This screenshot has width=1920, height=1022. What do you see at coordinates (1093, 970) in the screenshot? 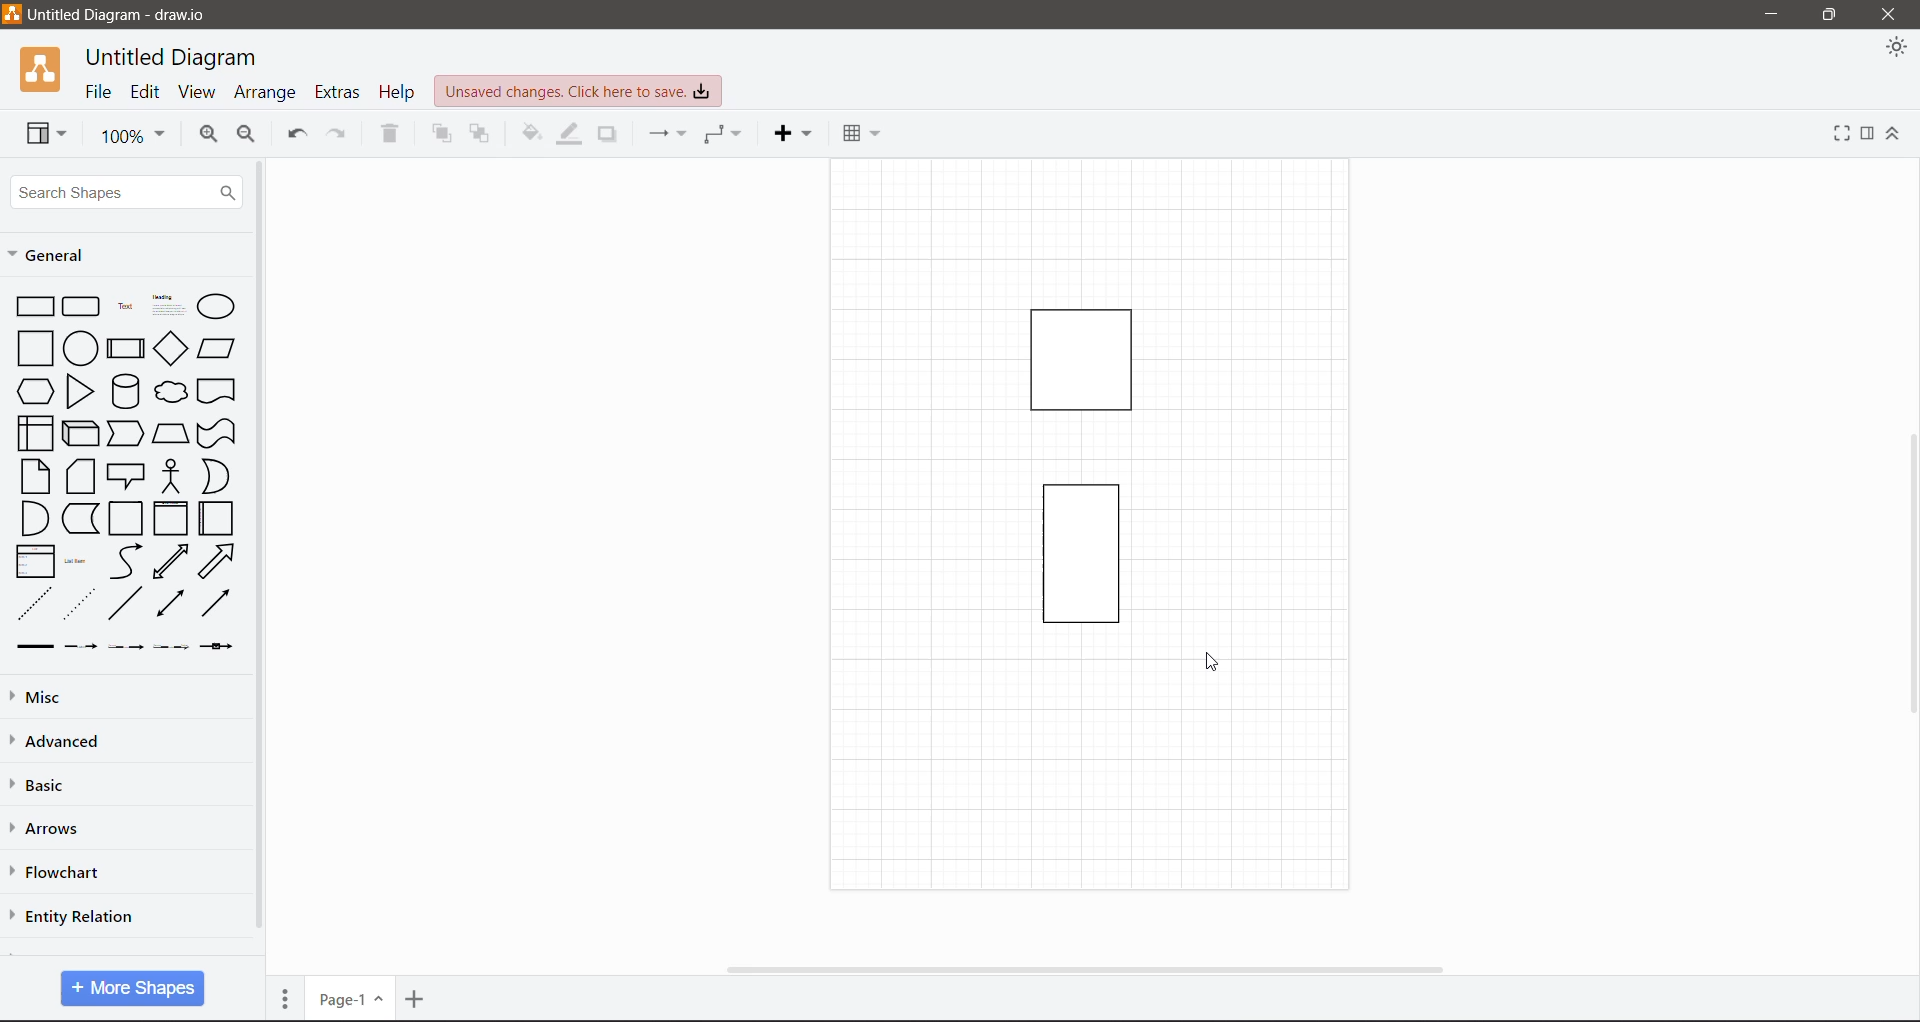
I see `Horizontal Scroll Bar` at bounding box center [1093, 970].